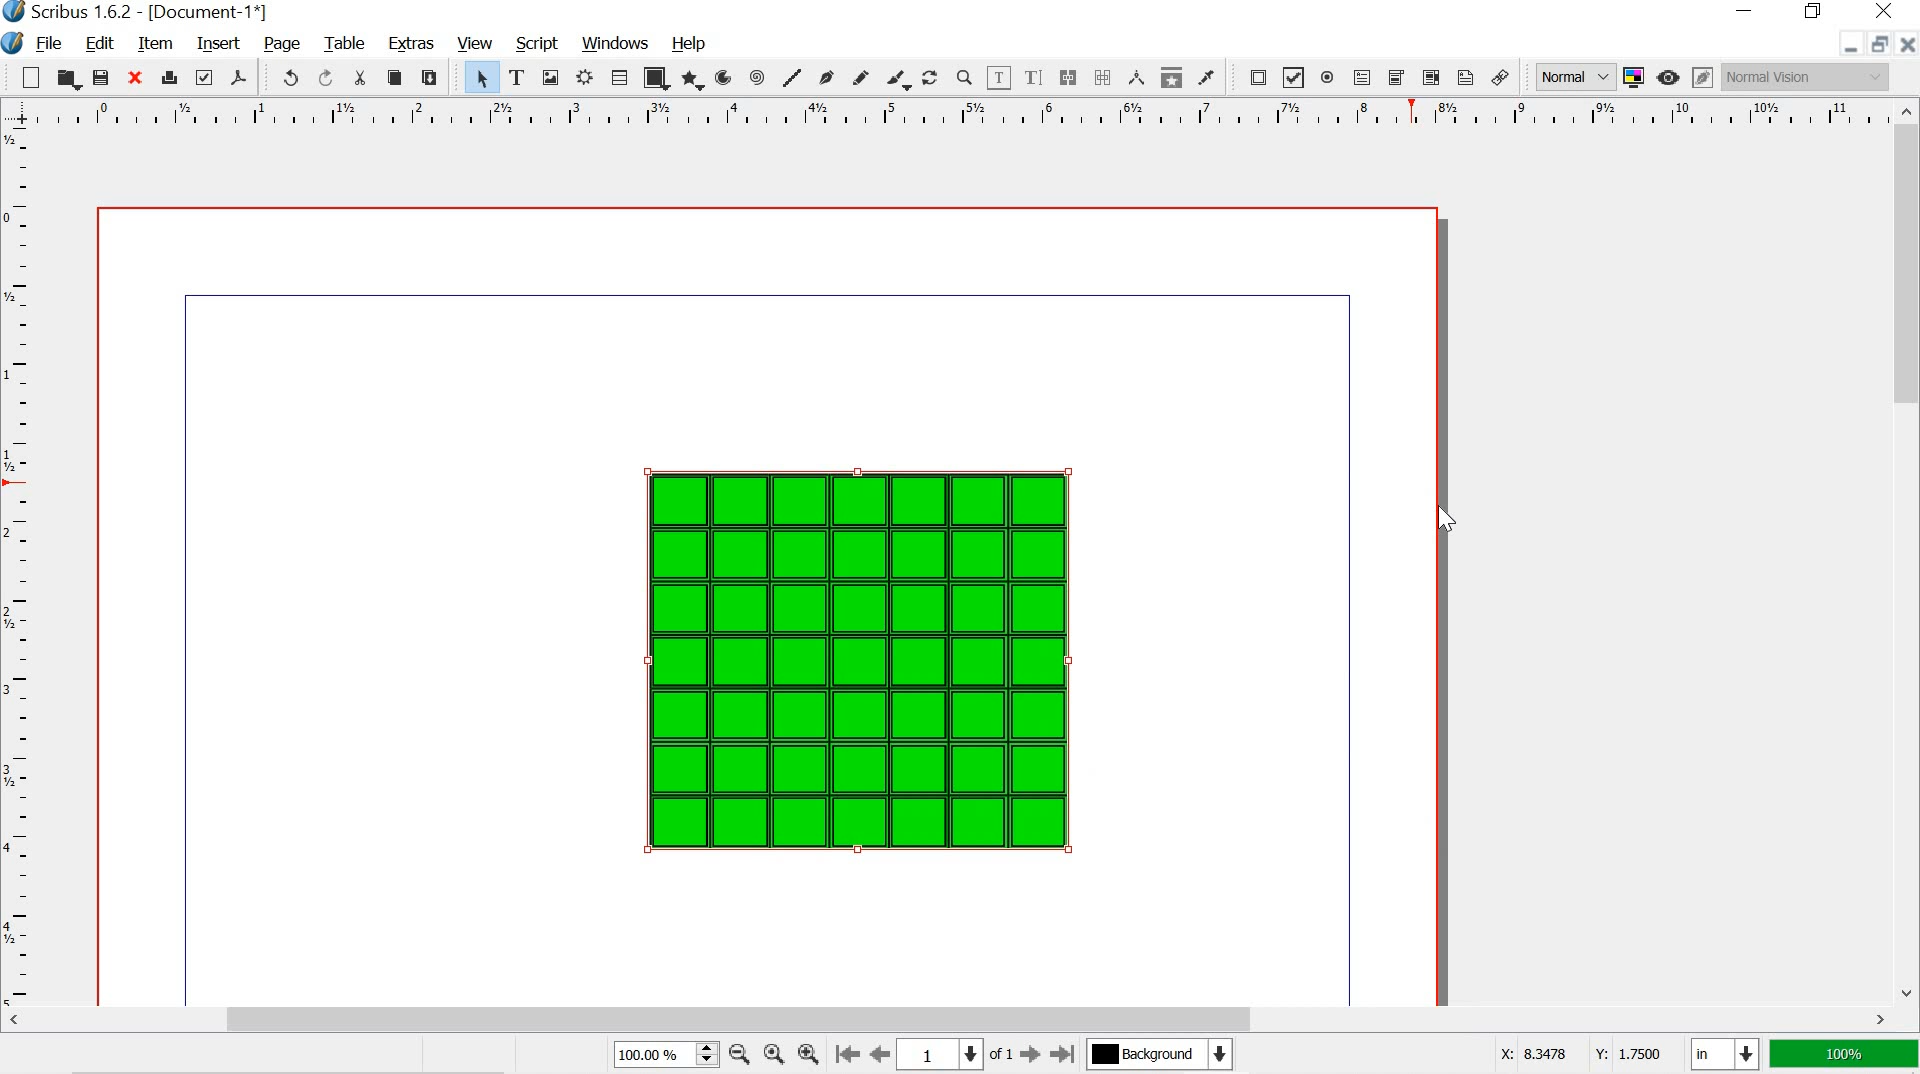 This screenshot has width=1920, height=1074. I want to click on 100.00%, so click(644, 1057).